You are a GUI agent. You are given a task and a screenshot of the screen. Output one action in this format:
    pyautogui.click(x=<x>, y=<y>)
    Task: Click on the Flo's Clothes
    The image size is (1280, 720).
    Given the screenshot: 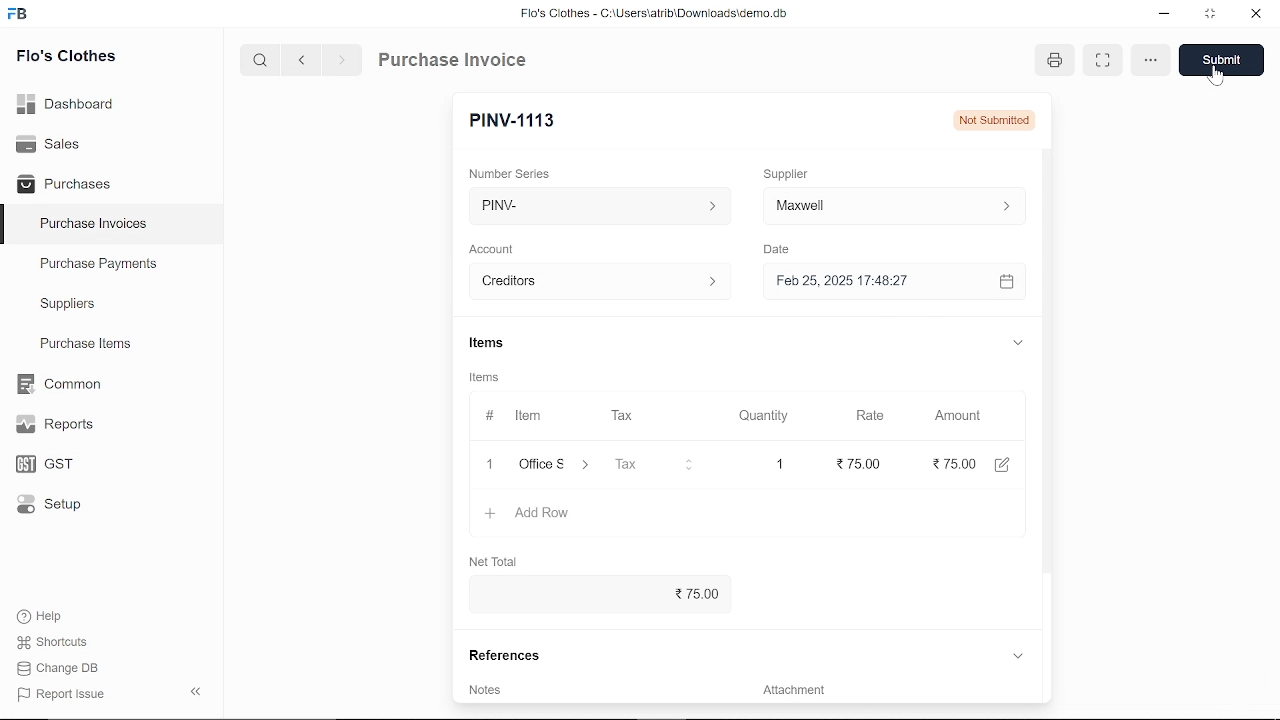 What is the action you would take?
    pyautogui.click(x=66, y=57)
    